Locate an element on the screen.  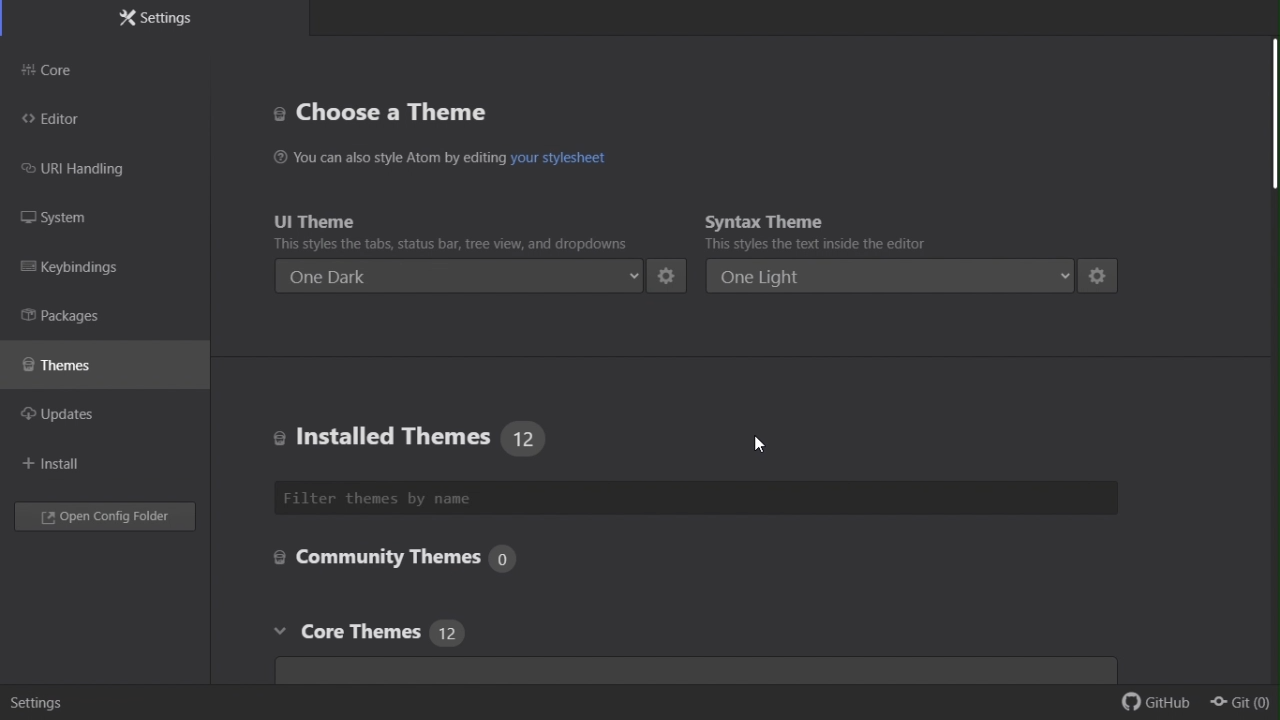
Open folder is located at coordinates (103, 515).